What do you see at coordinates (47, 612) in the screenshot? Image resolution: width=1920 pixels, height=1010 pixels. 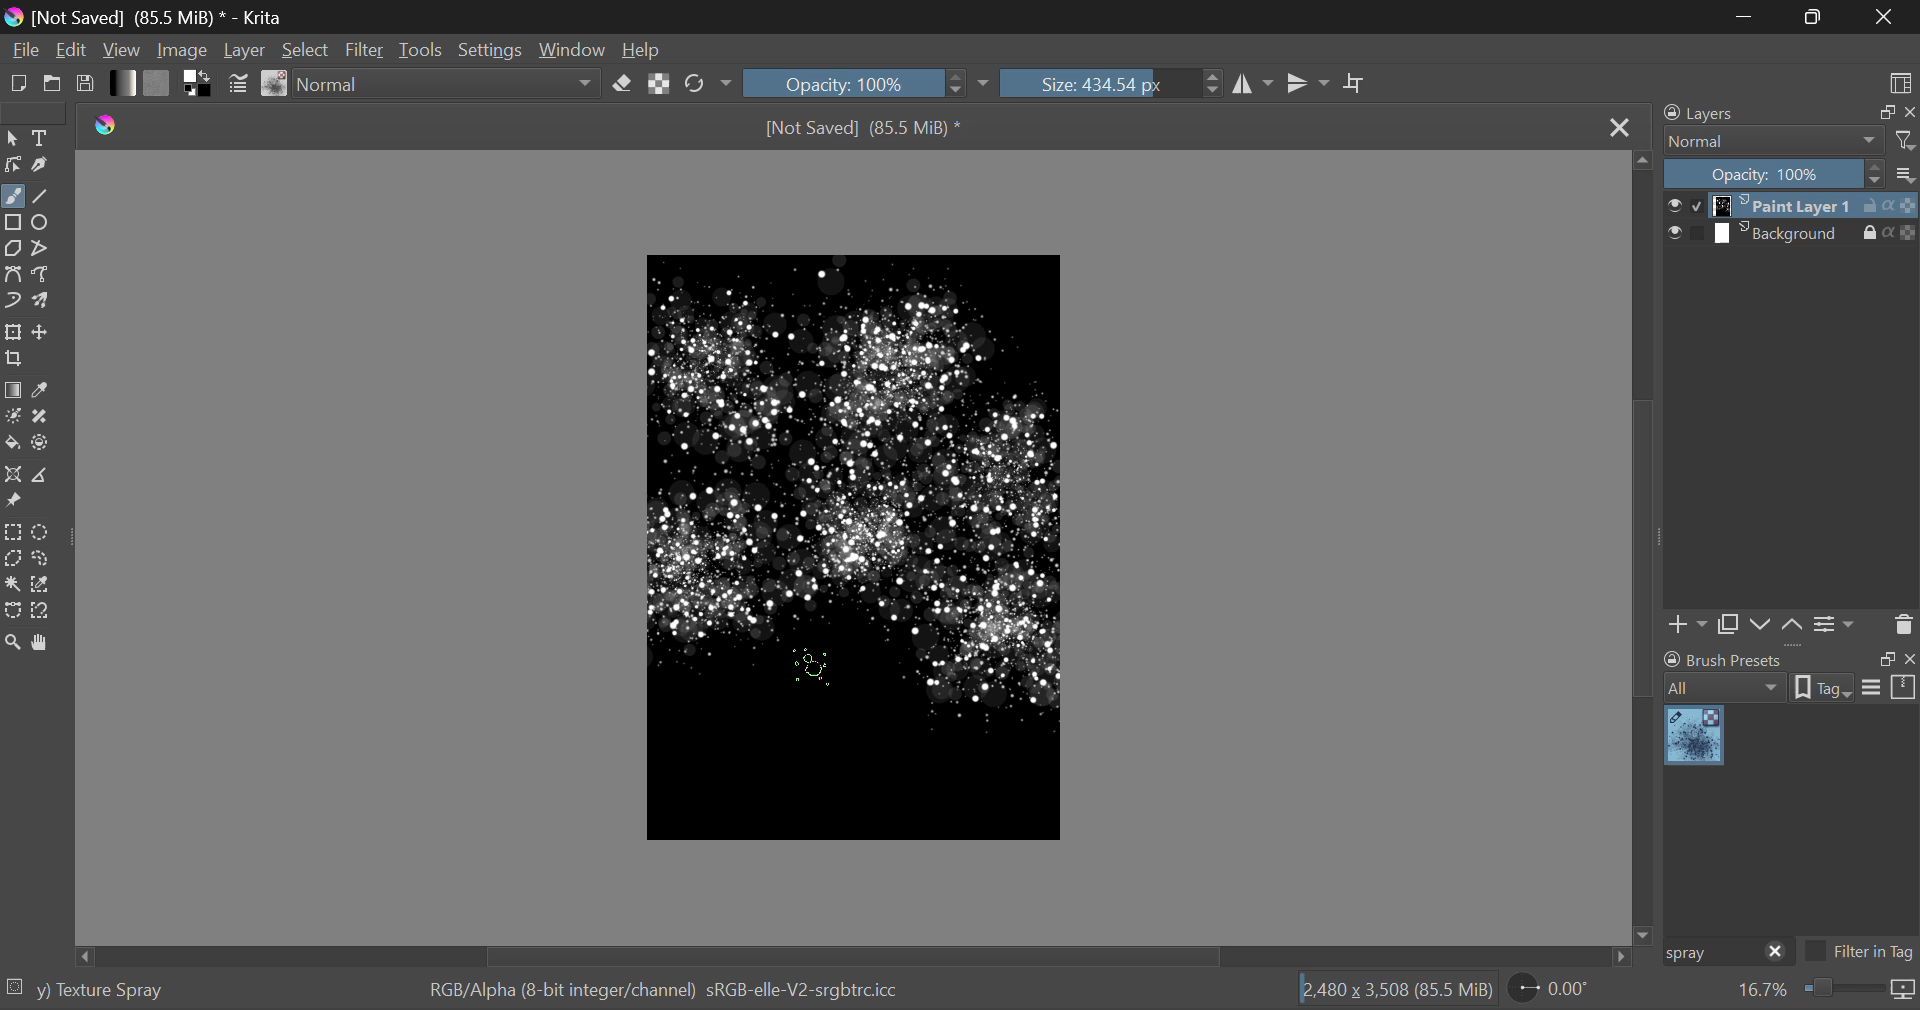 I see `Magnetic Selection` at bounding box center [47, 612].